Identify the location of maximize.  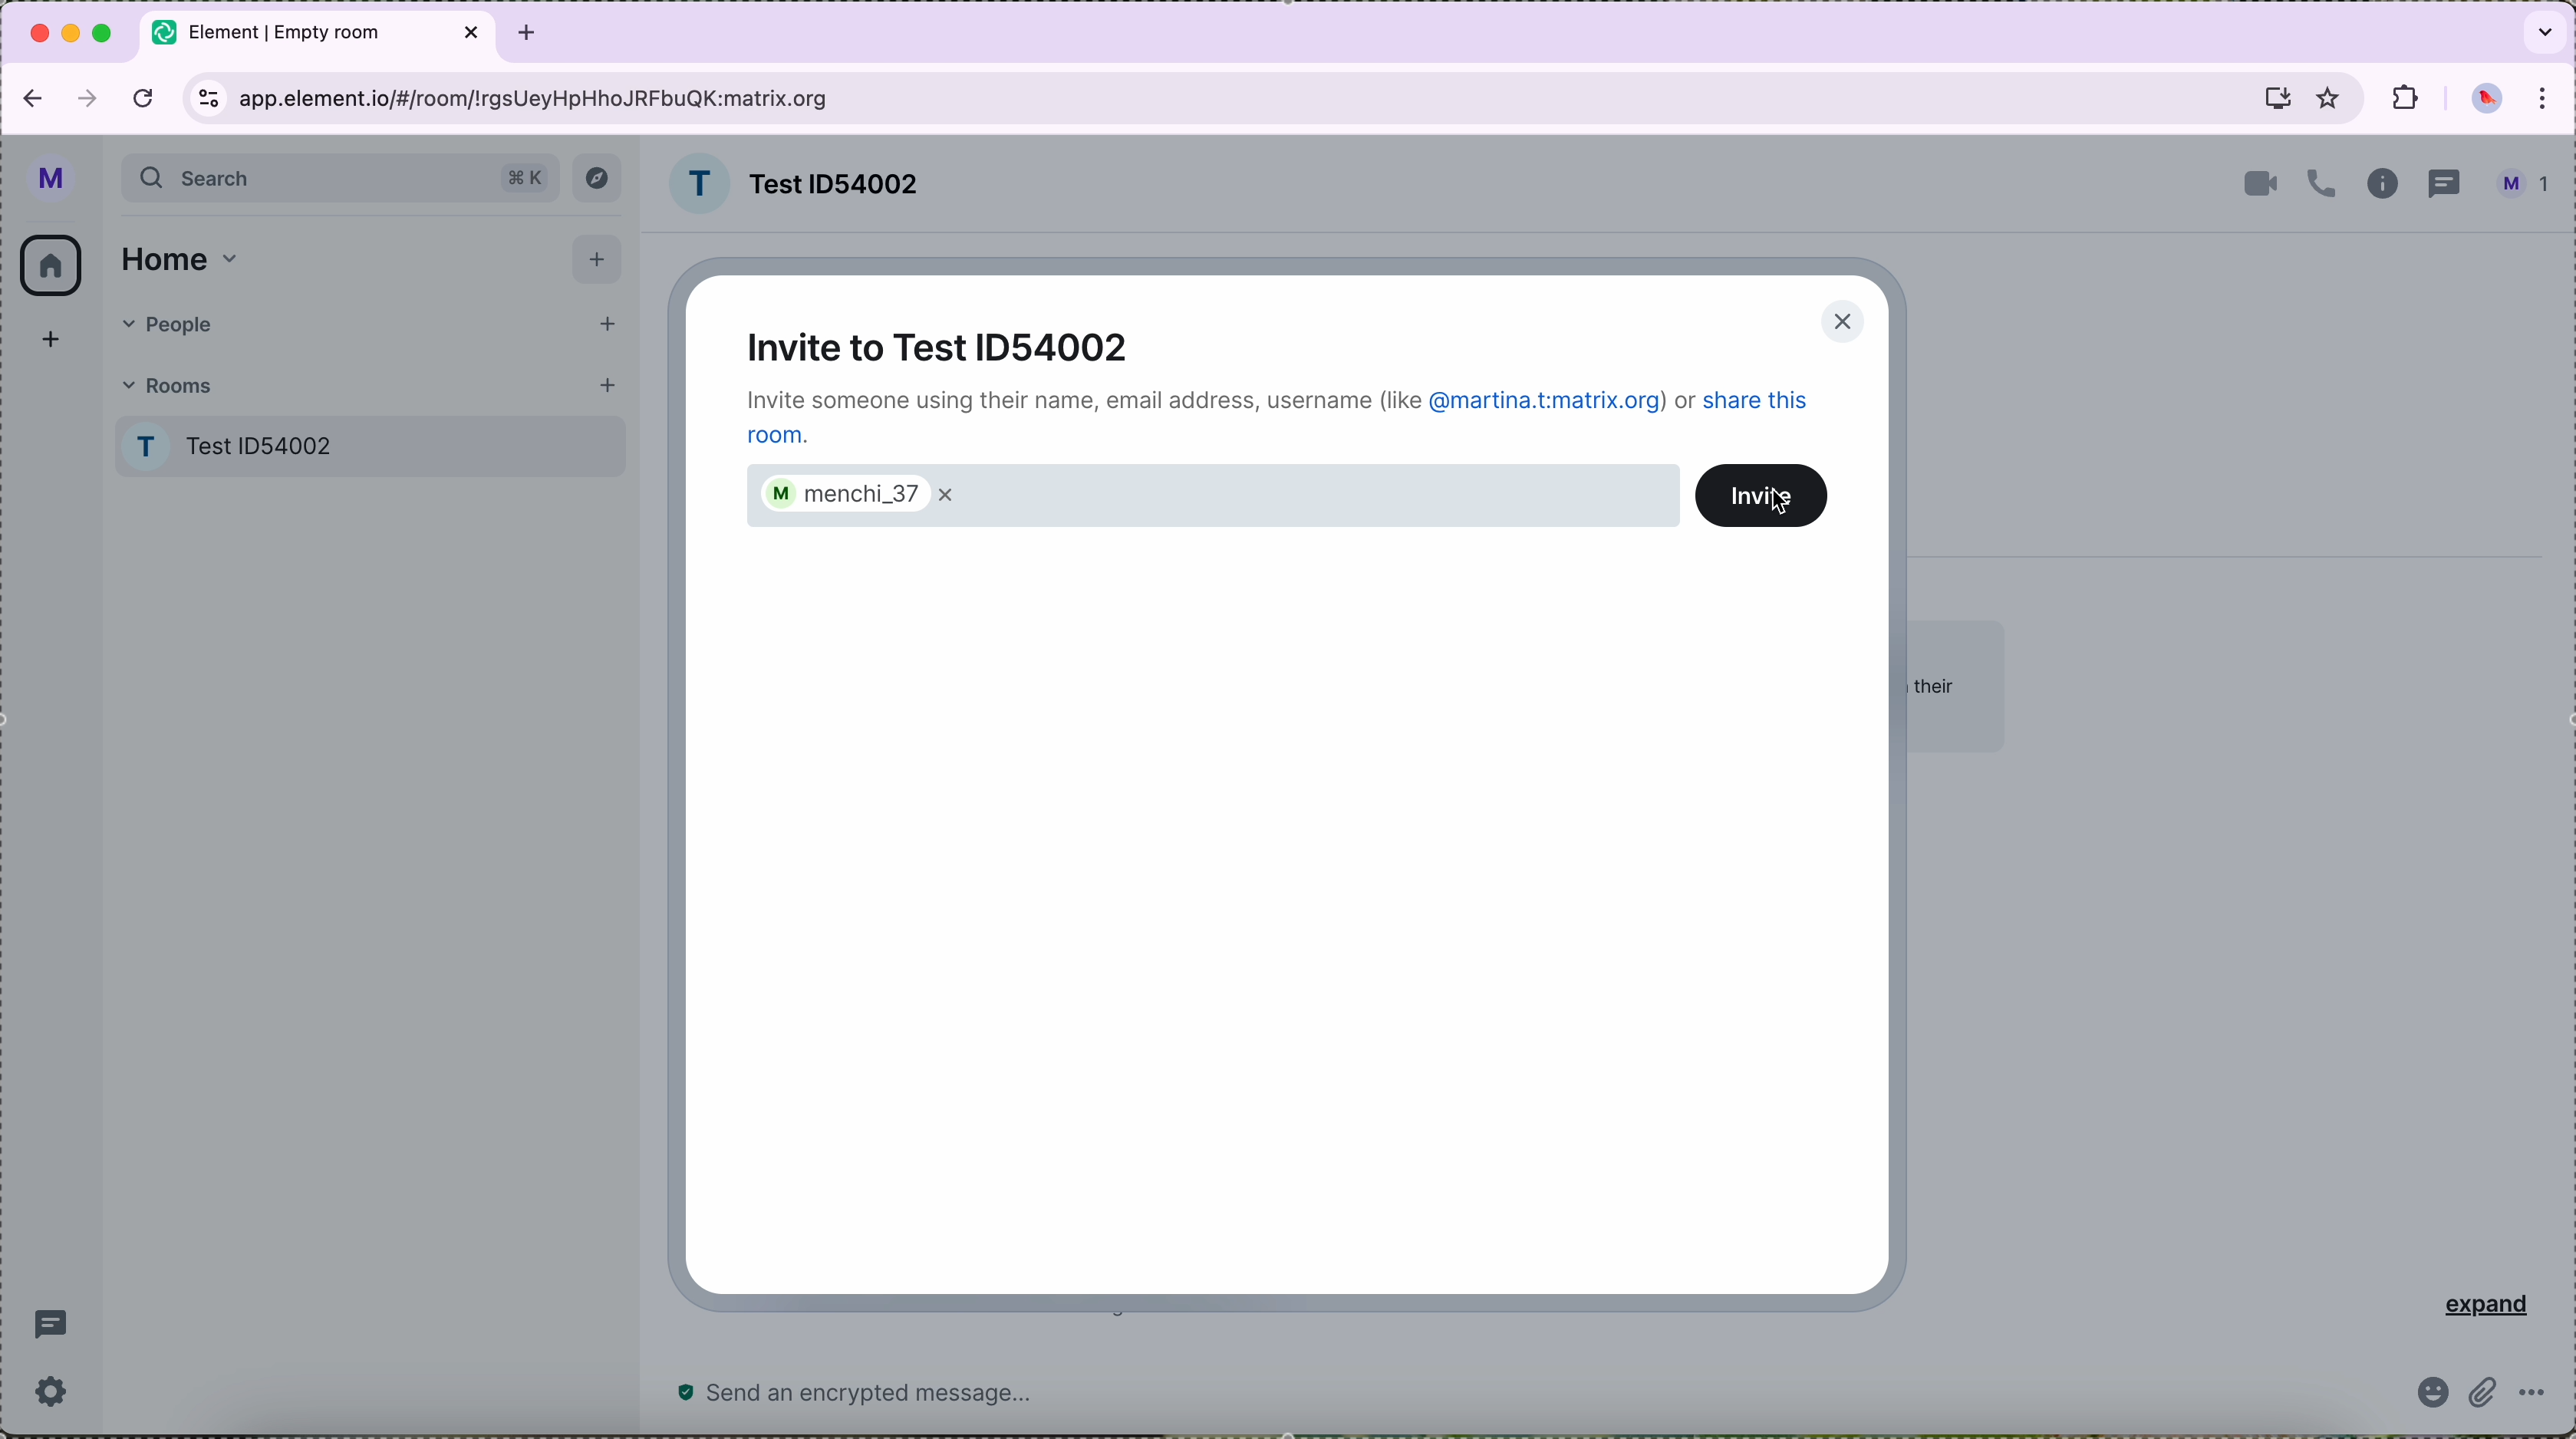
(108, 35).